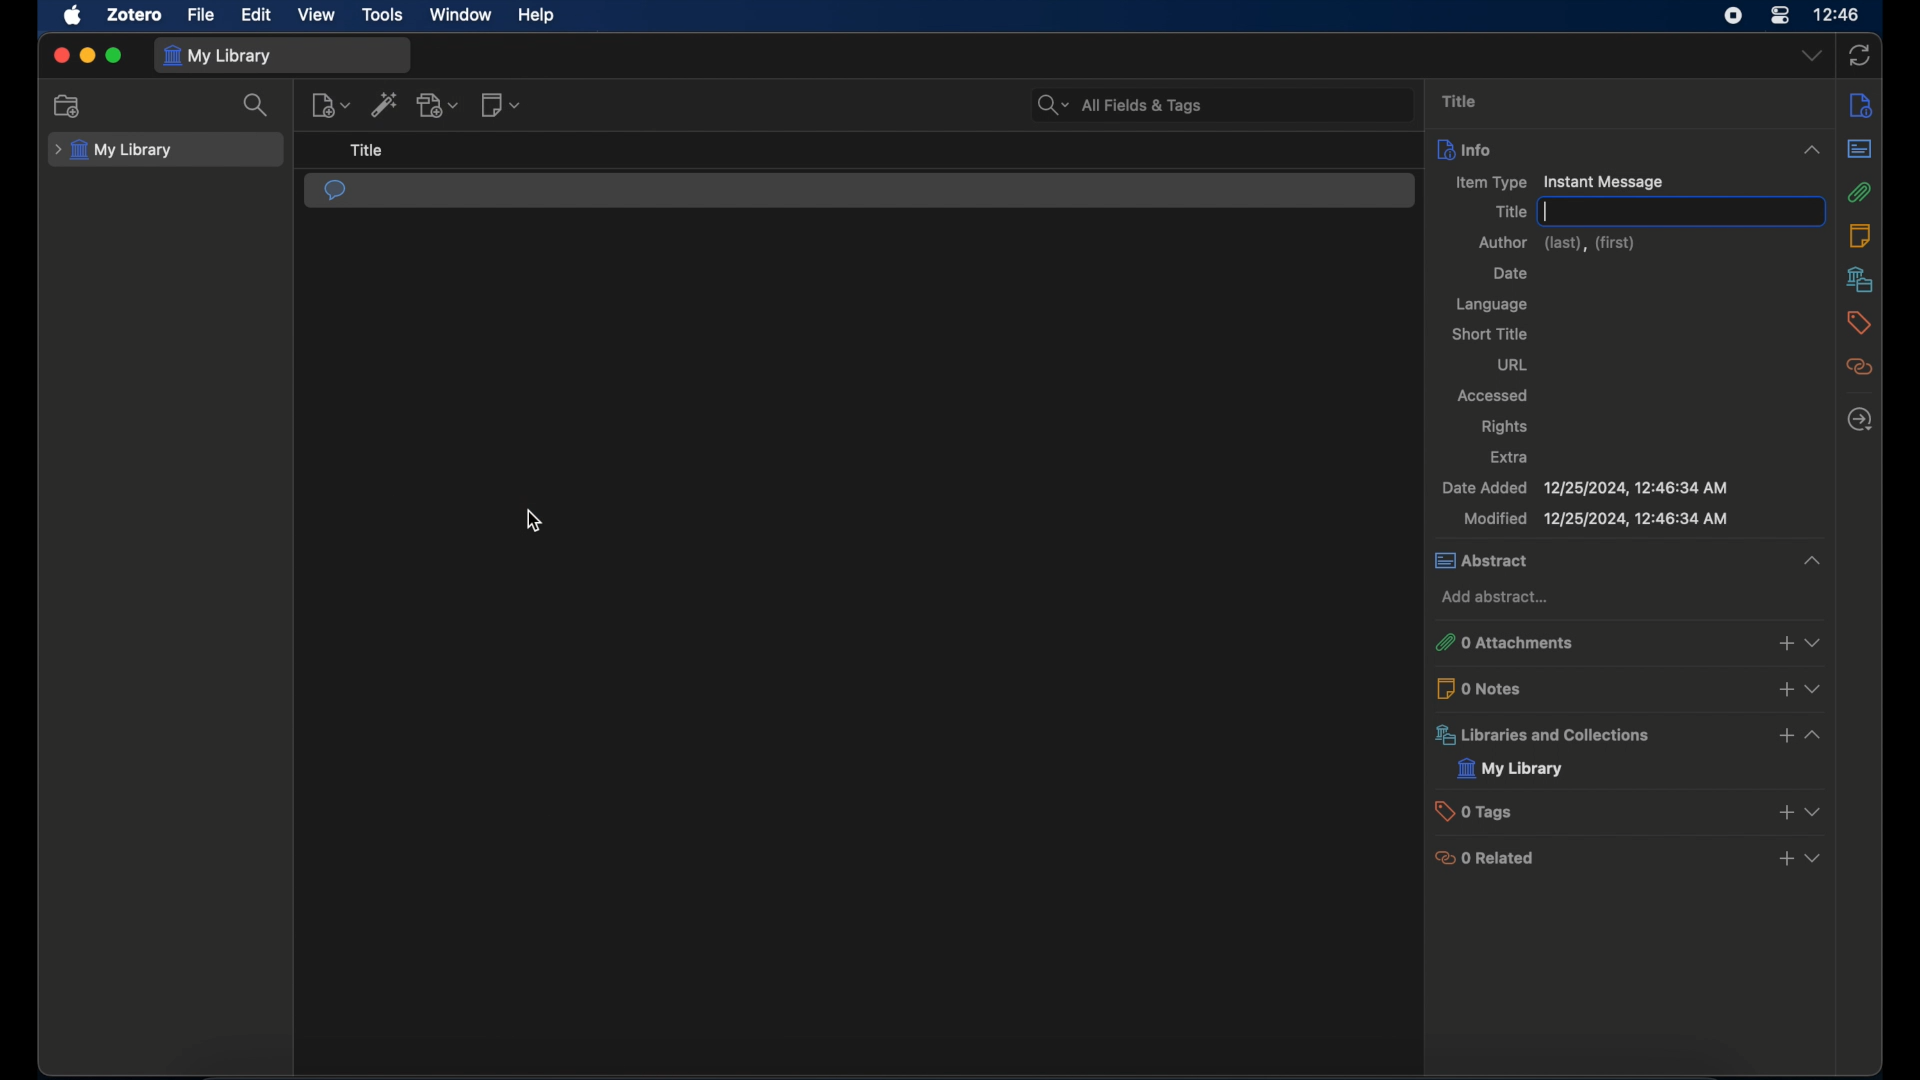  What do you see at coordinates (1861, 235) in the screenshot?
I see `notes` at bounding box center [1861, 235].